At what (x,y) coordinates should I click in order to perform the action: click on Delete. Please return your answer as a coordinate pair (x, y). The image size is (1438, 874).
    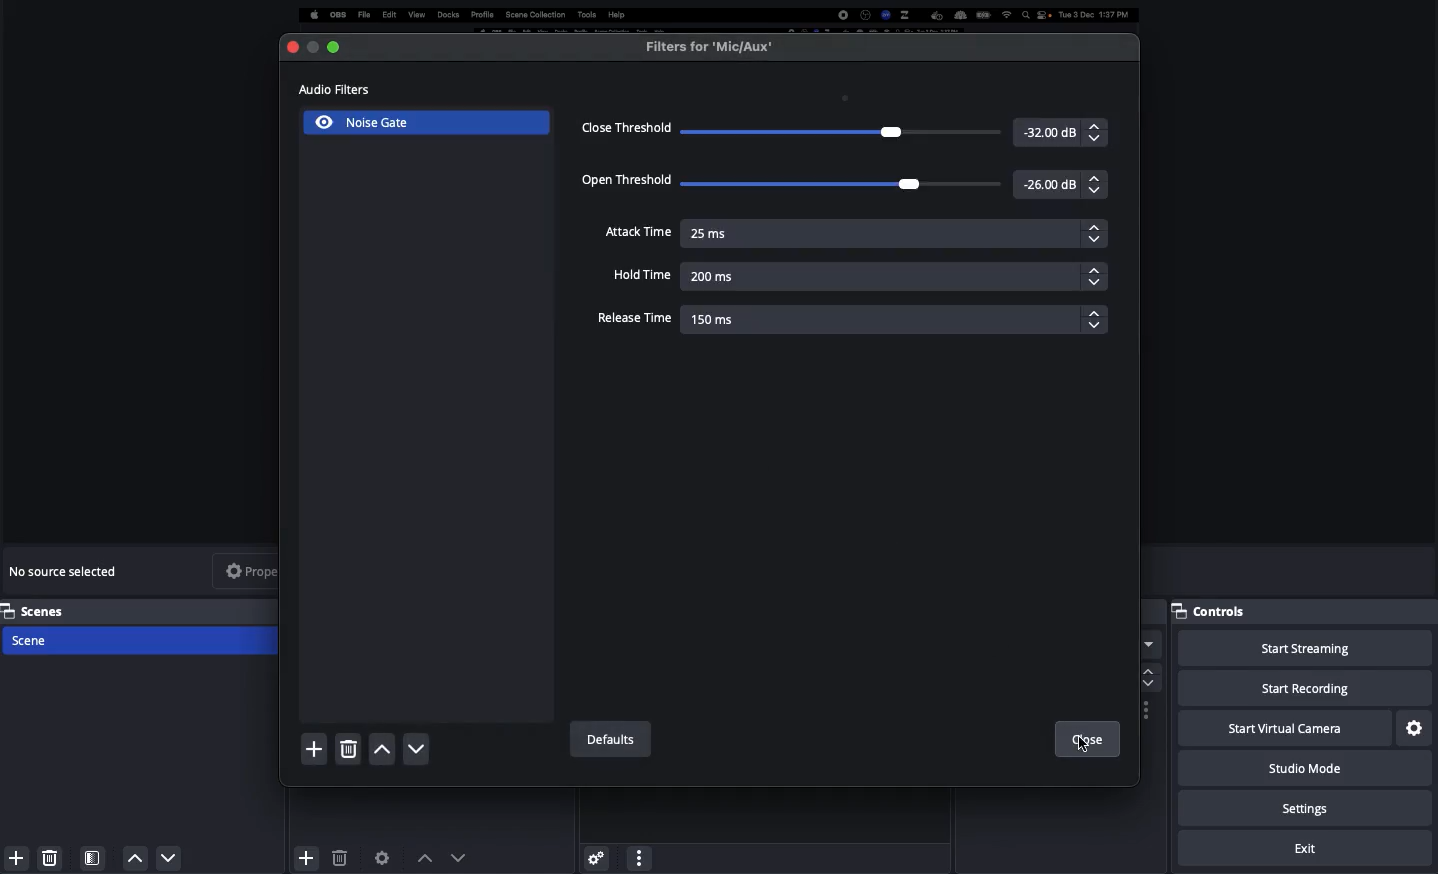
    Looking at the image, I should click on (50, 854).